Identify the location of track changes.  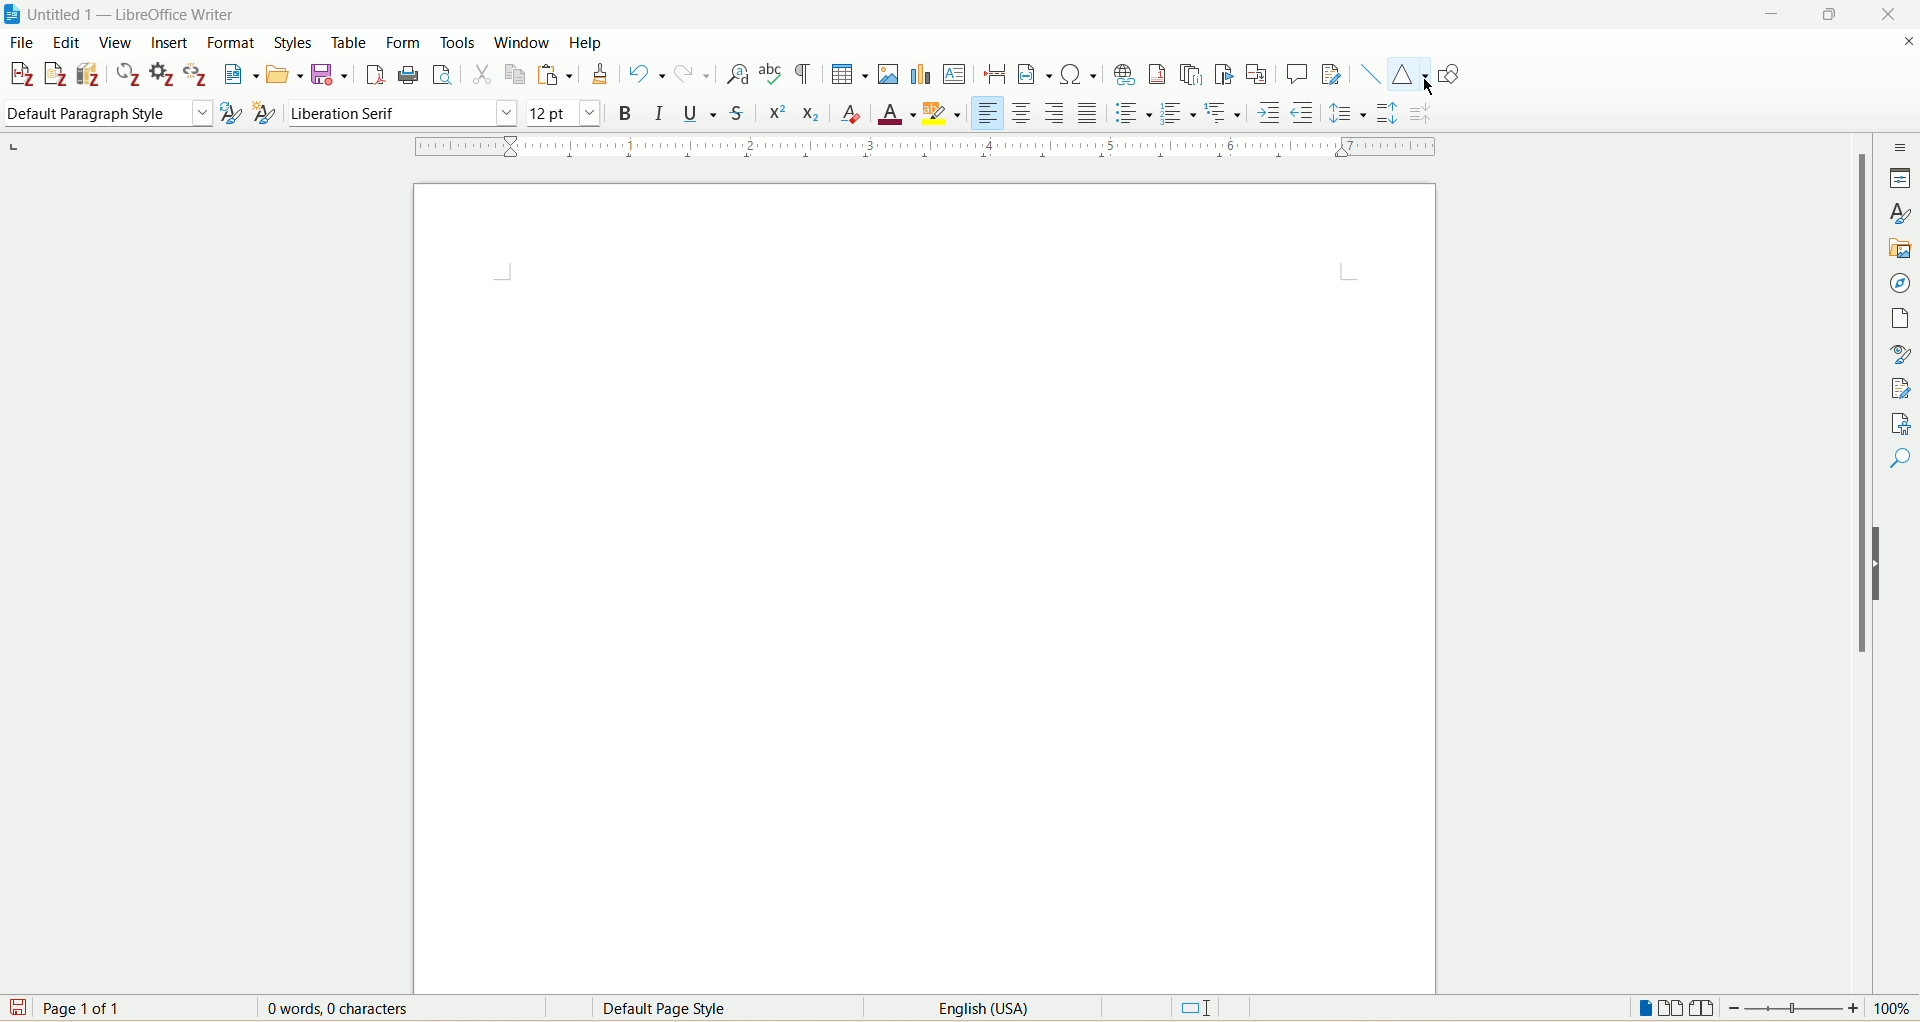
(1331, 73).